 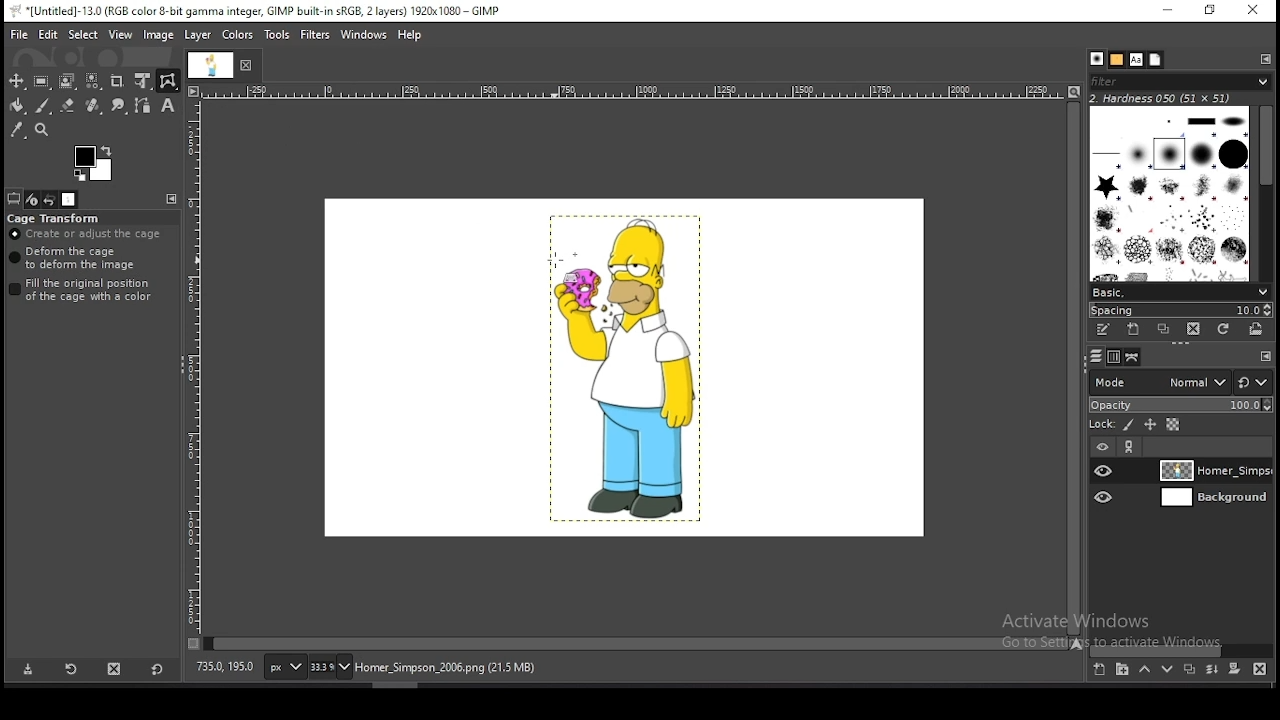 I want to click on color picker tool, so click(x=17, y=129).